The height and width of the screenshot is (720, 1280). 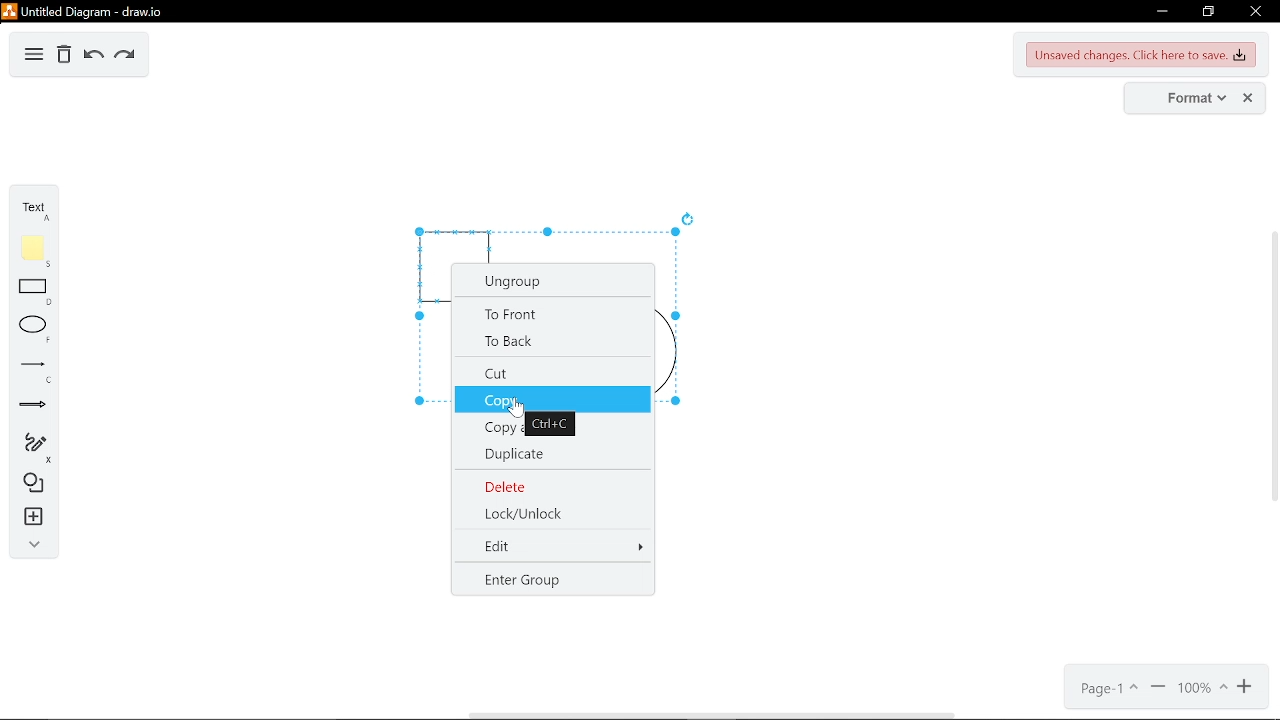 What do you see at coordinates (1142, 56) in the screenshot?
I see `Unsaved changes. Click here to save` at bounding box center [1142, 56].